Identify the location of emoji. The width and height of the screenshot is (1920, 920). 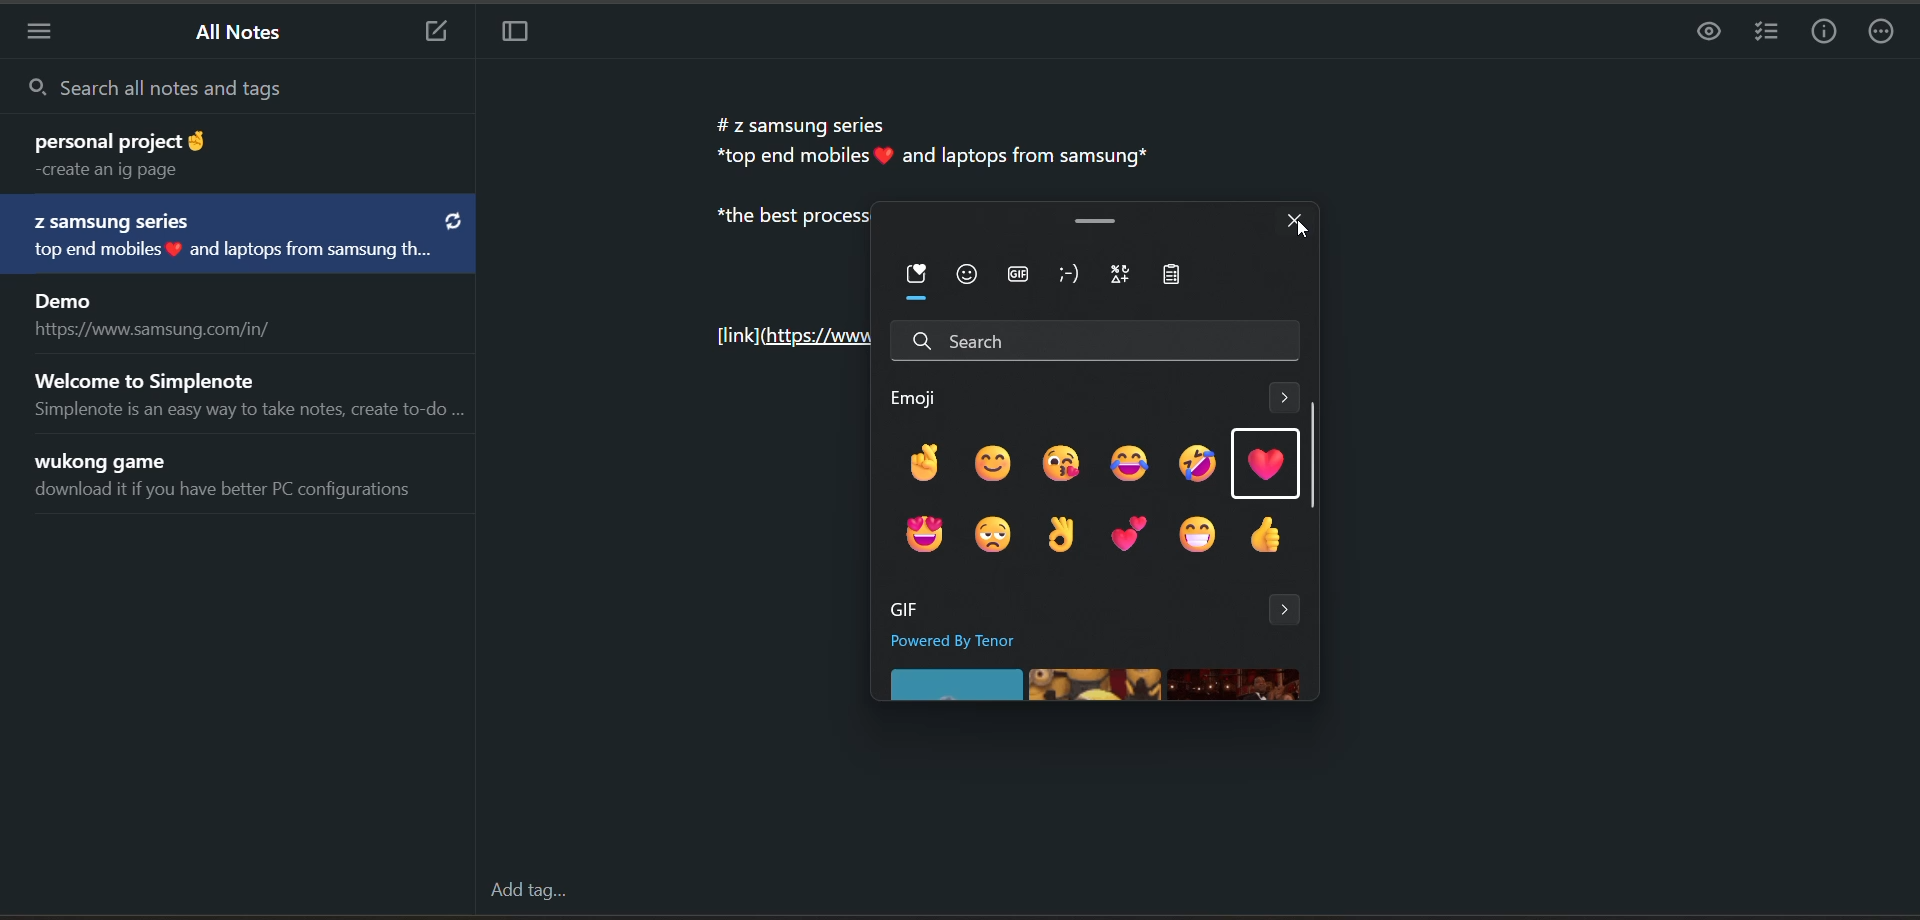
(969, 275).